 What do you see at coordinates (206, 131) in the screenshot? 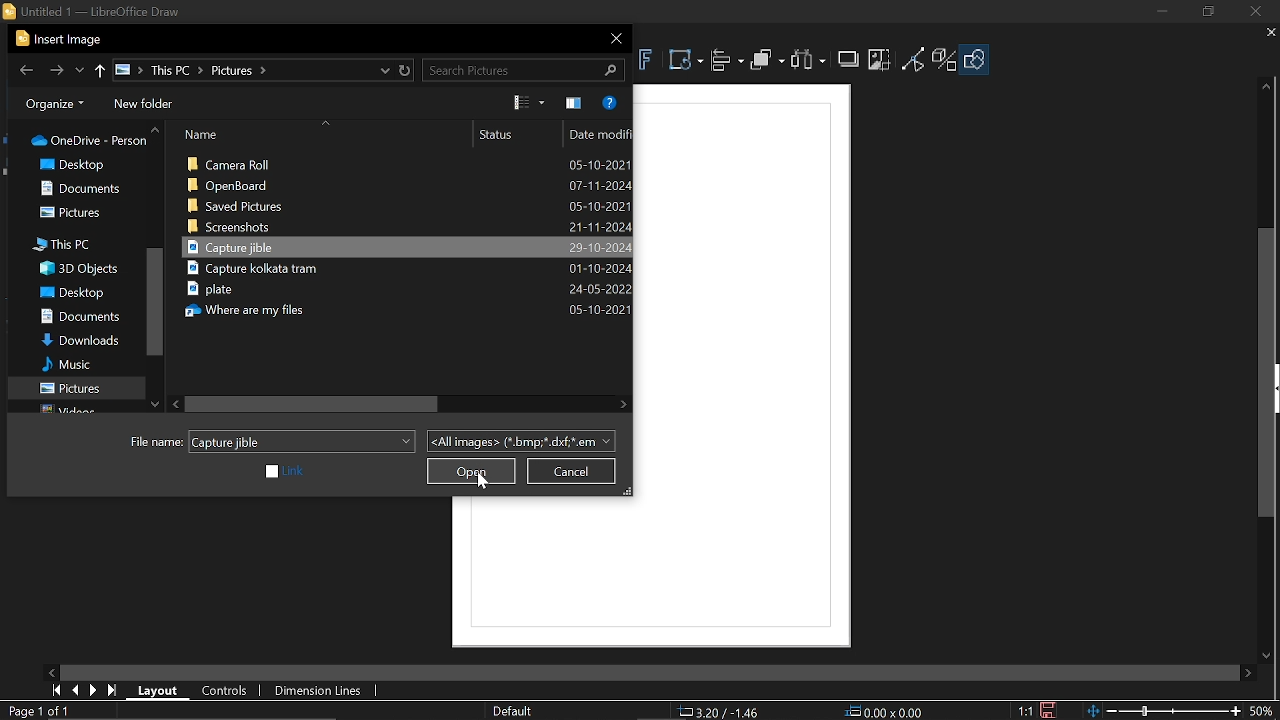
I see `Name` at bounding box center [206, 131].